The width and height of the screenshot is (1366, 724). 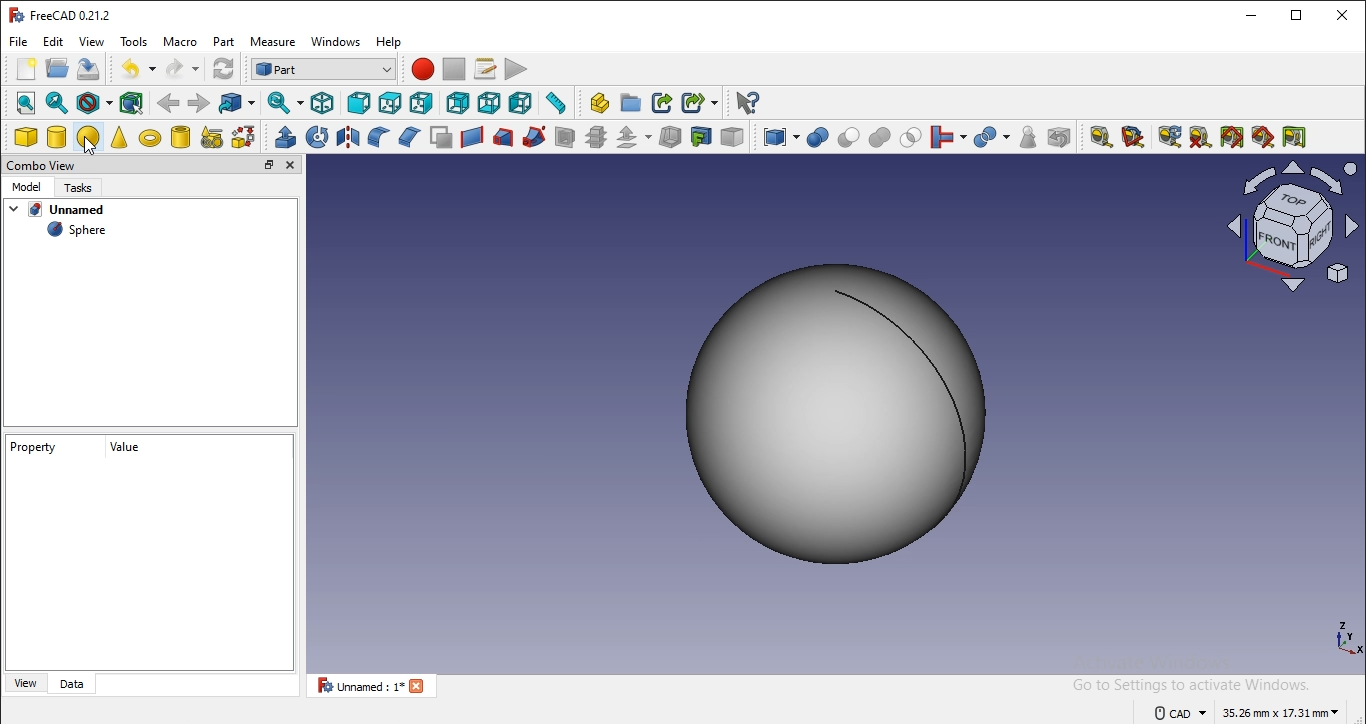 What do you see at coordinates (335, 41) in the screenshot?
I see `windows` at bounding box center [335, 41].